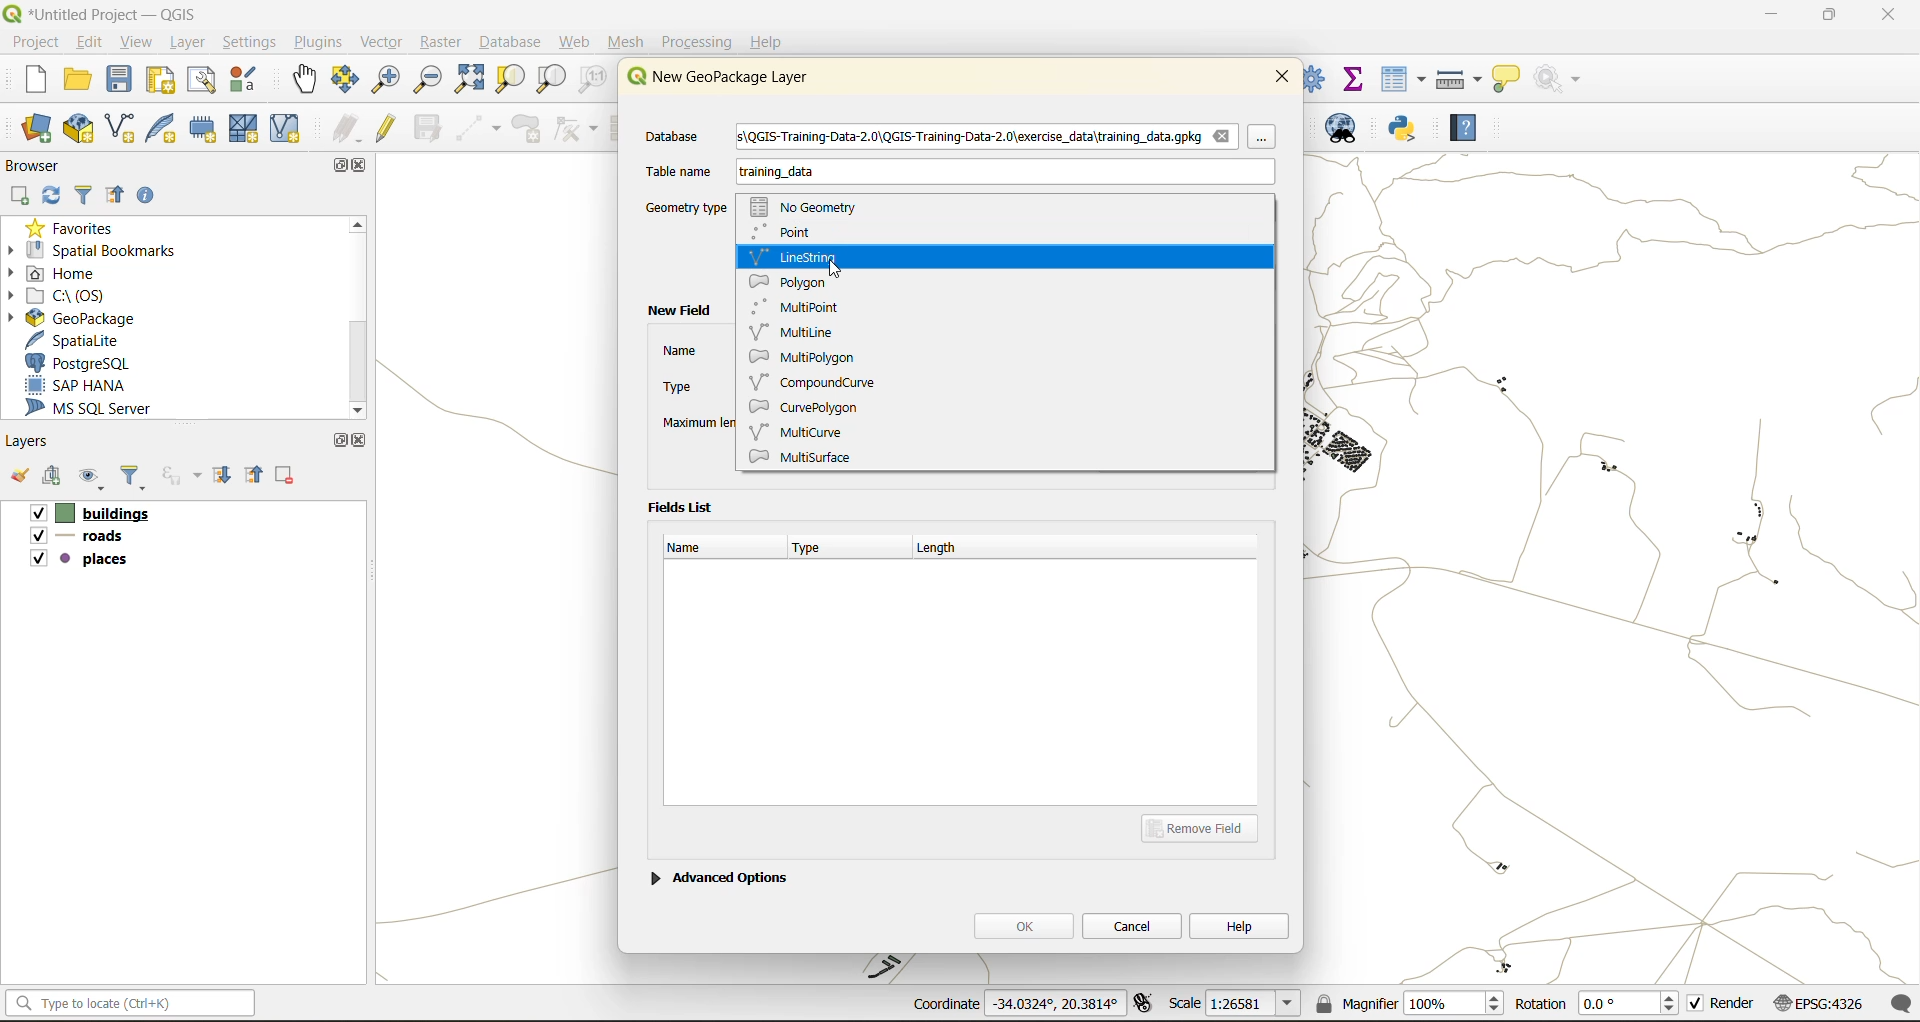 Image resolution: width=1920 pixels, height=1022 pixels. I want to click on toggle extents, so click(1145, 1005).